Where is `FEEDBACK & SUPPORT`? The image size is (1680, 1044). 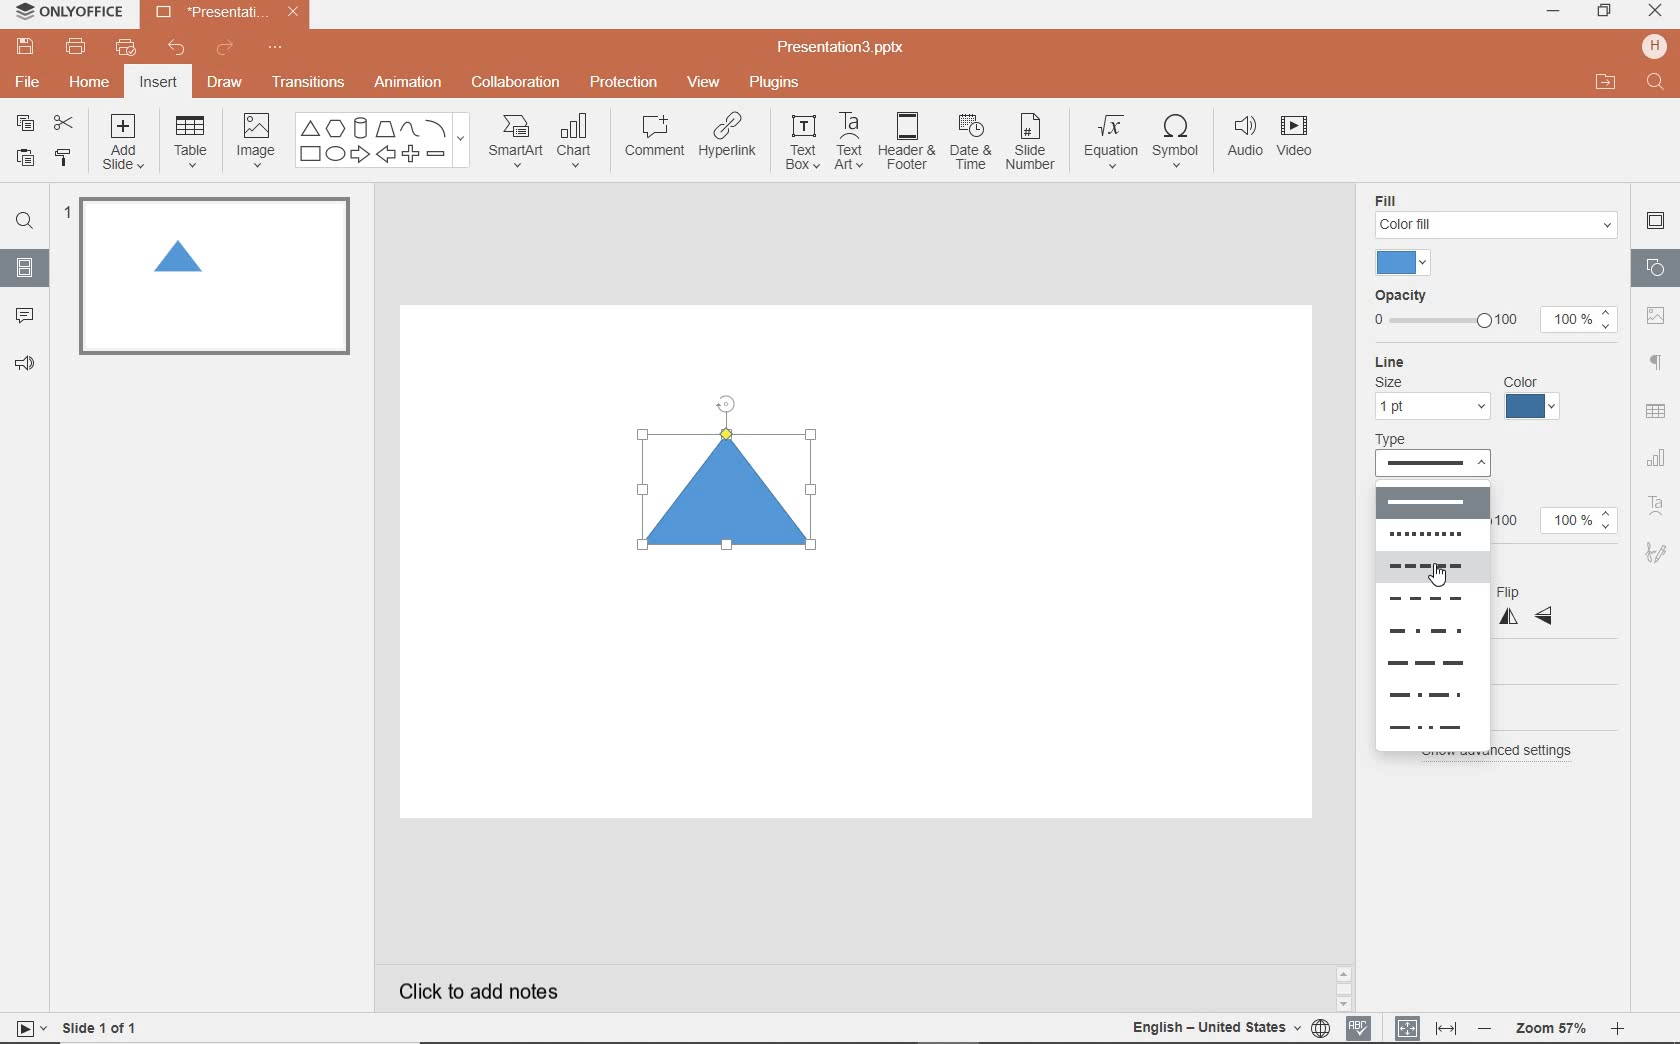 FEEDBACK & SUPPORT is located at coordinates (28, 363).